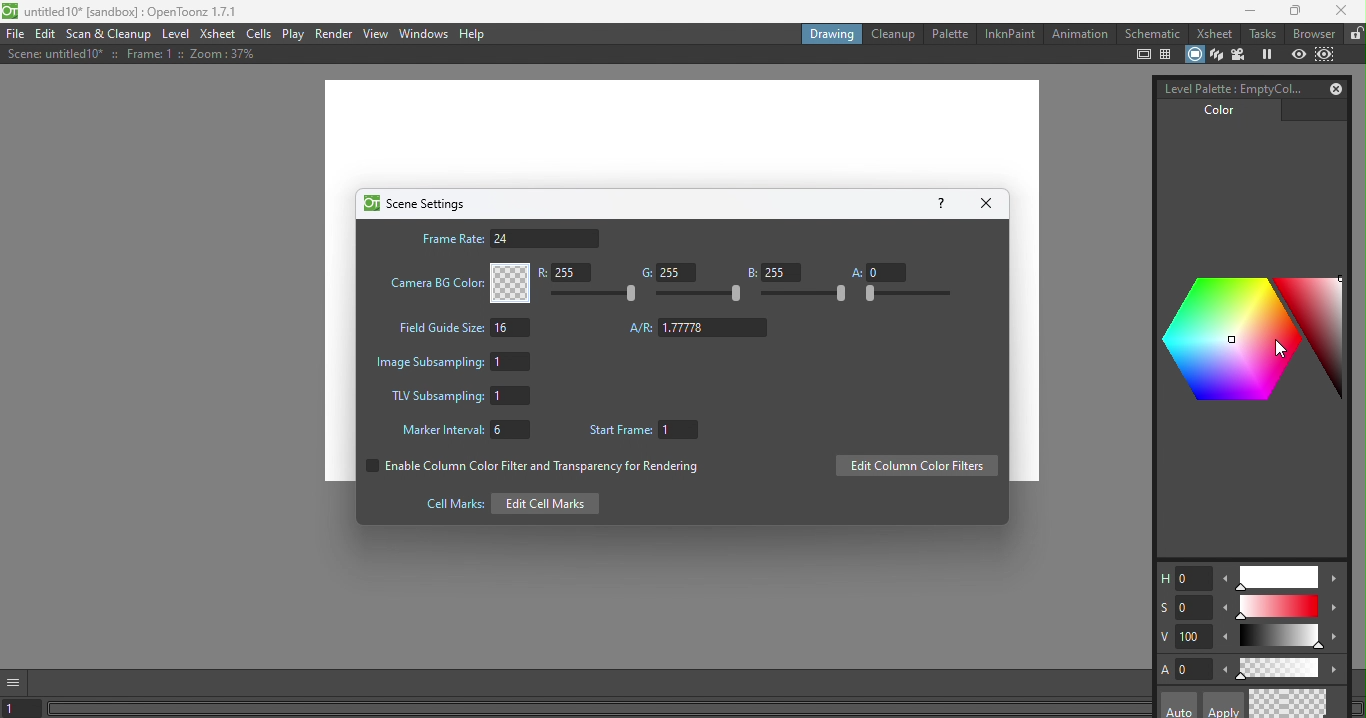 The image size is (1366, 718). Describe the element at coordinates (1185, 637) in the screenshot. I see `V` at that location.